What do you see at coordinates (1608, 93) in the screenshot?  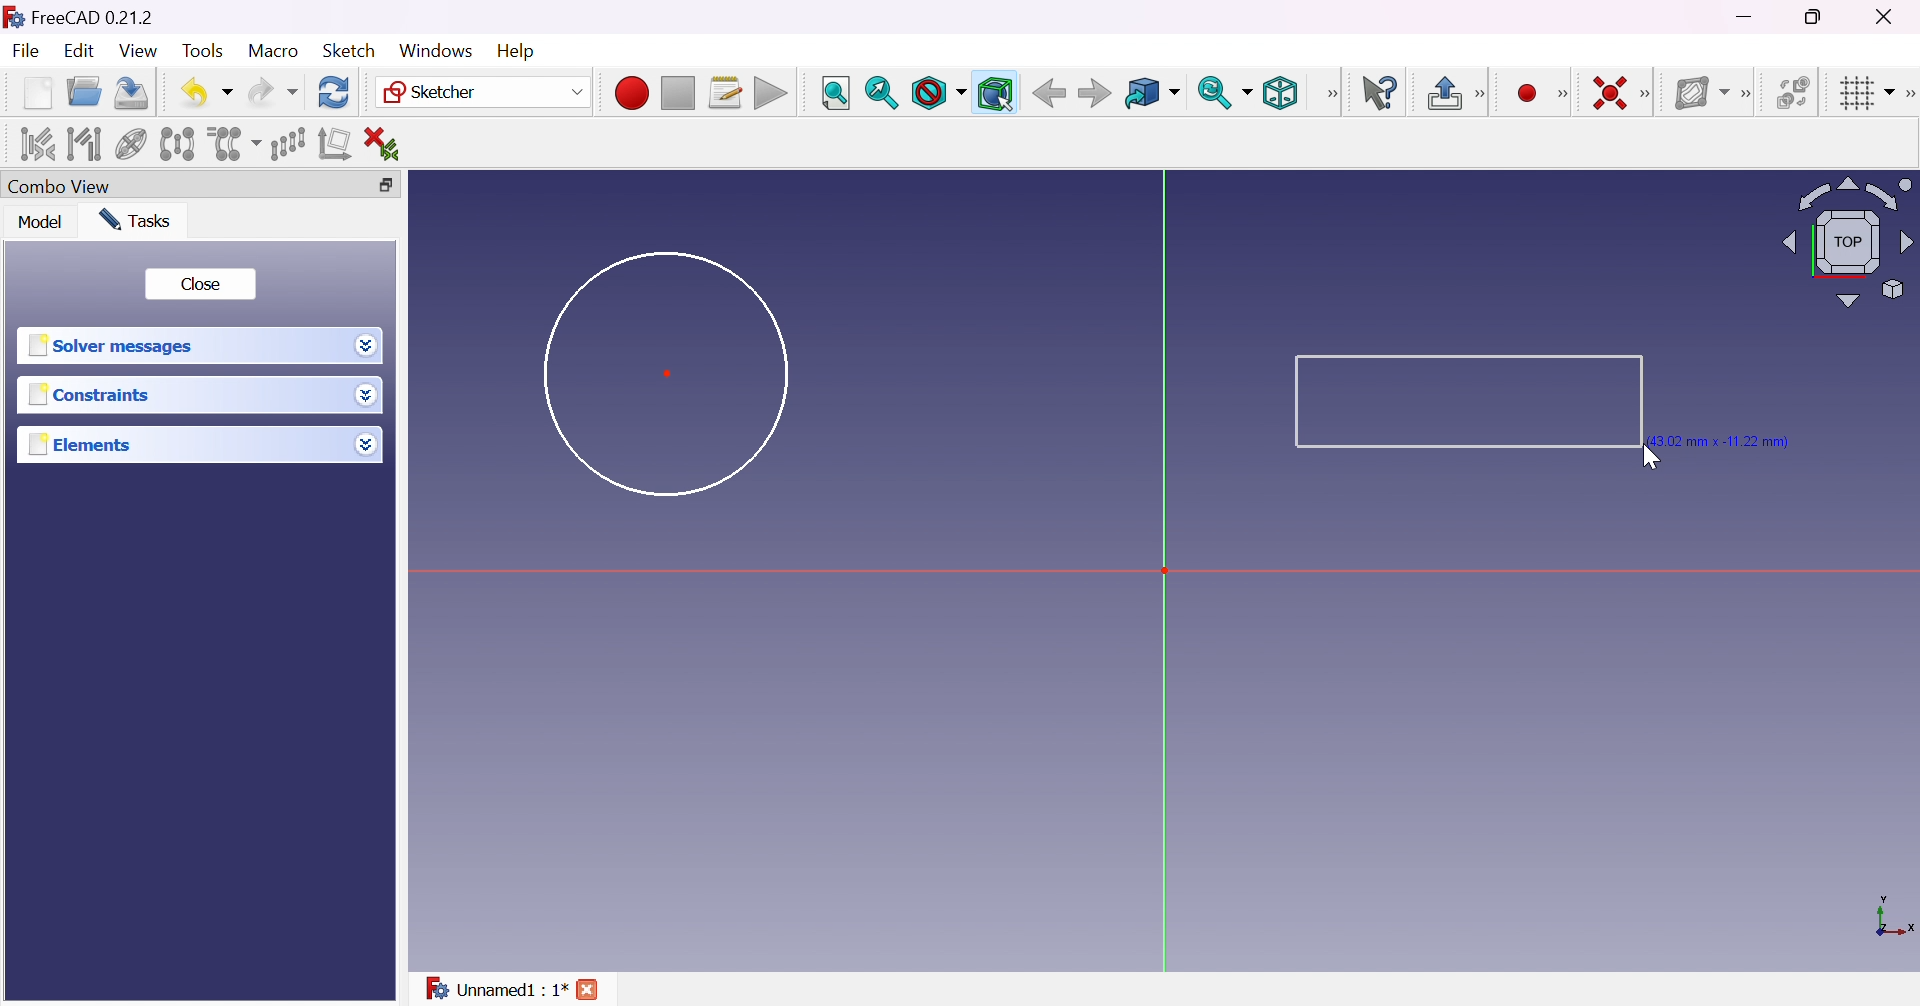 I see `Constrain coincident` at bounding box center [1608, 93].